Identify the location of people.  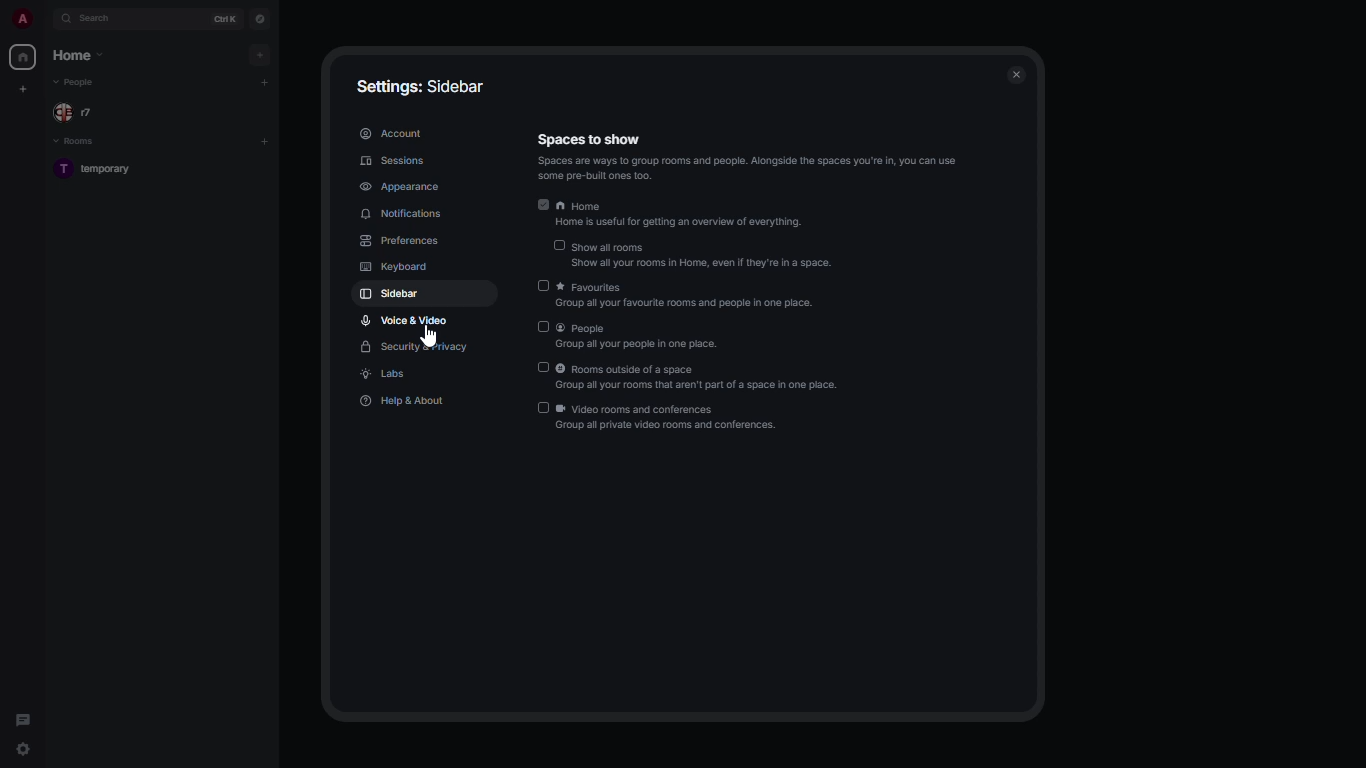
(77, 113).